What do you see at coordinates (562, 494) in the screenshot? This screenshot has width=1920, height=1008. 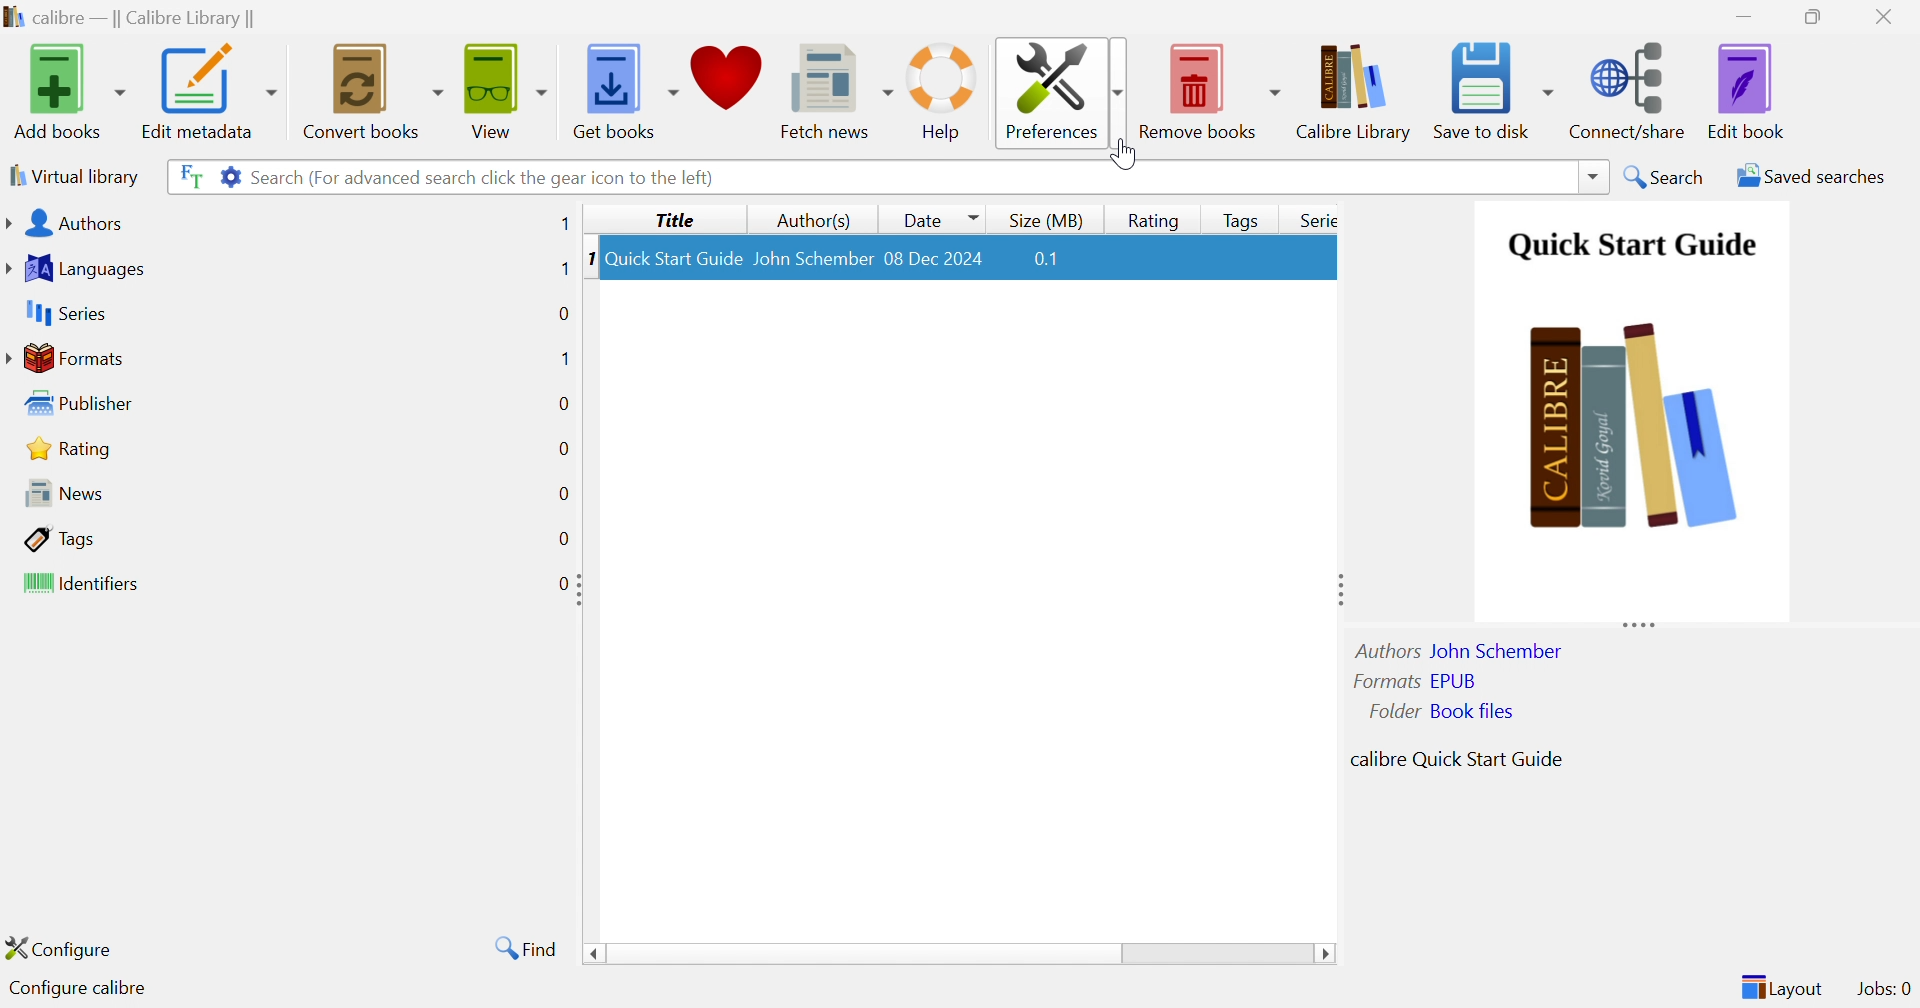 I see `0` at bounding box center [562, 494].